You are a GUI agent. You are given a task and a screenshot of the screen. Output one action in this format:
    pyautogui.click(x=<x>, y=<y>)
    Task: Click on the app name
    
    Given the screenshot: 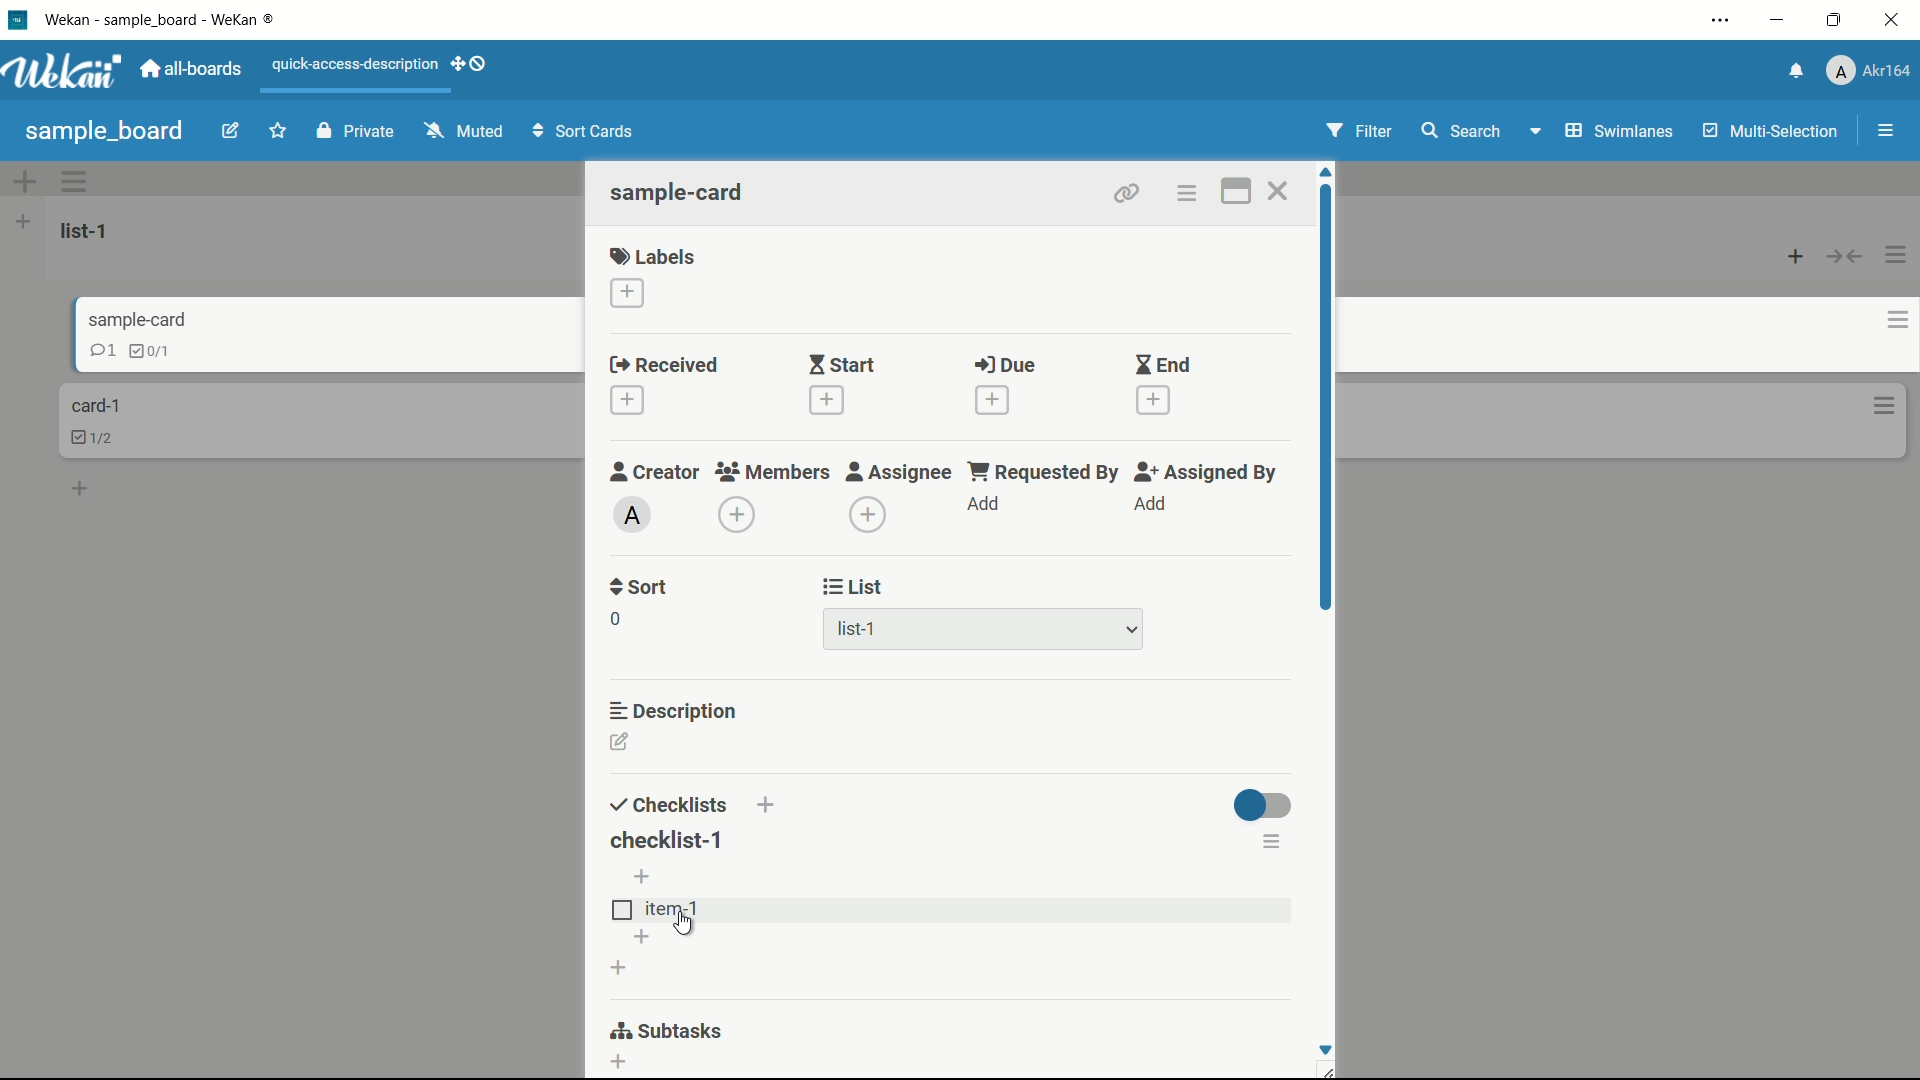 What is the action you would take?
    pyautogui.click(x=159, y=20)
    